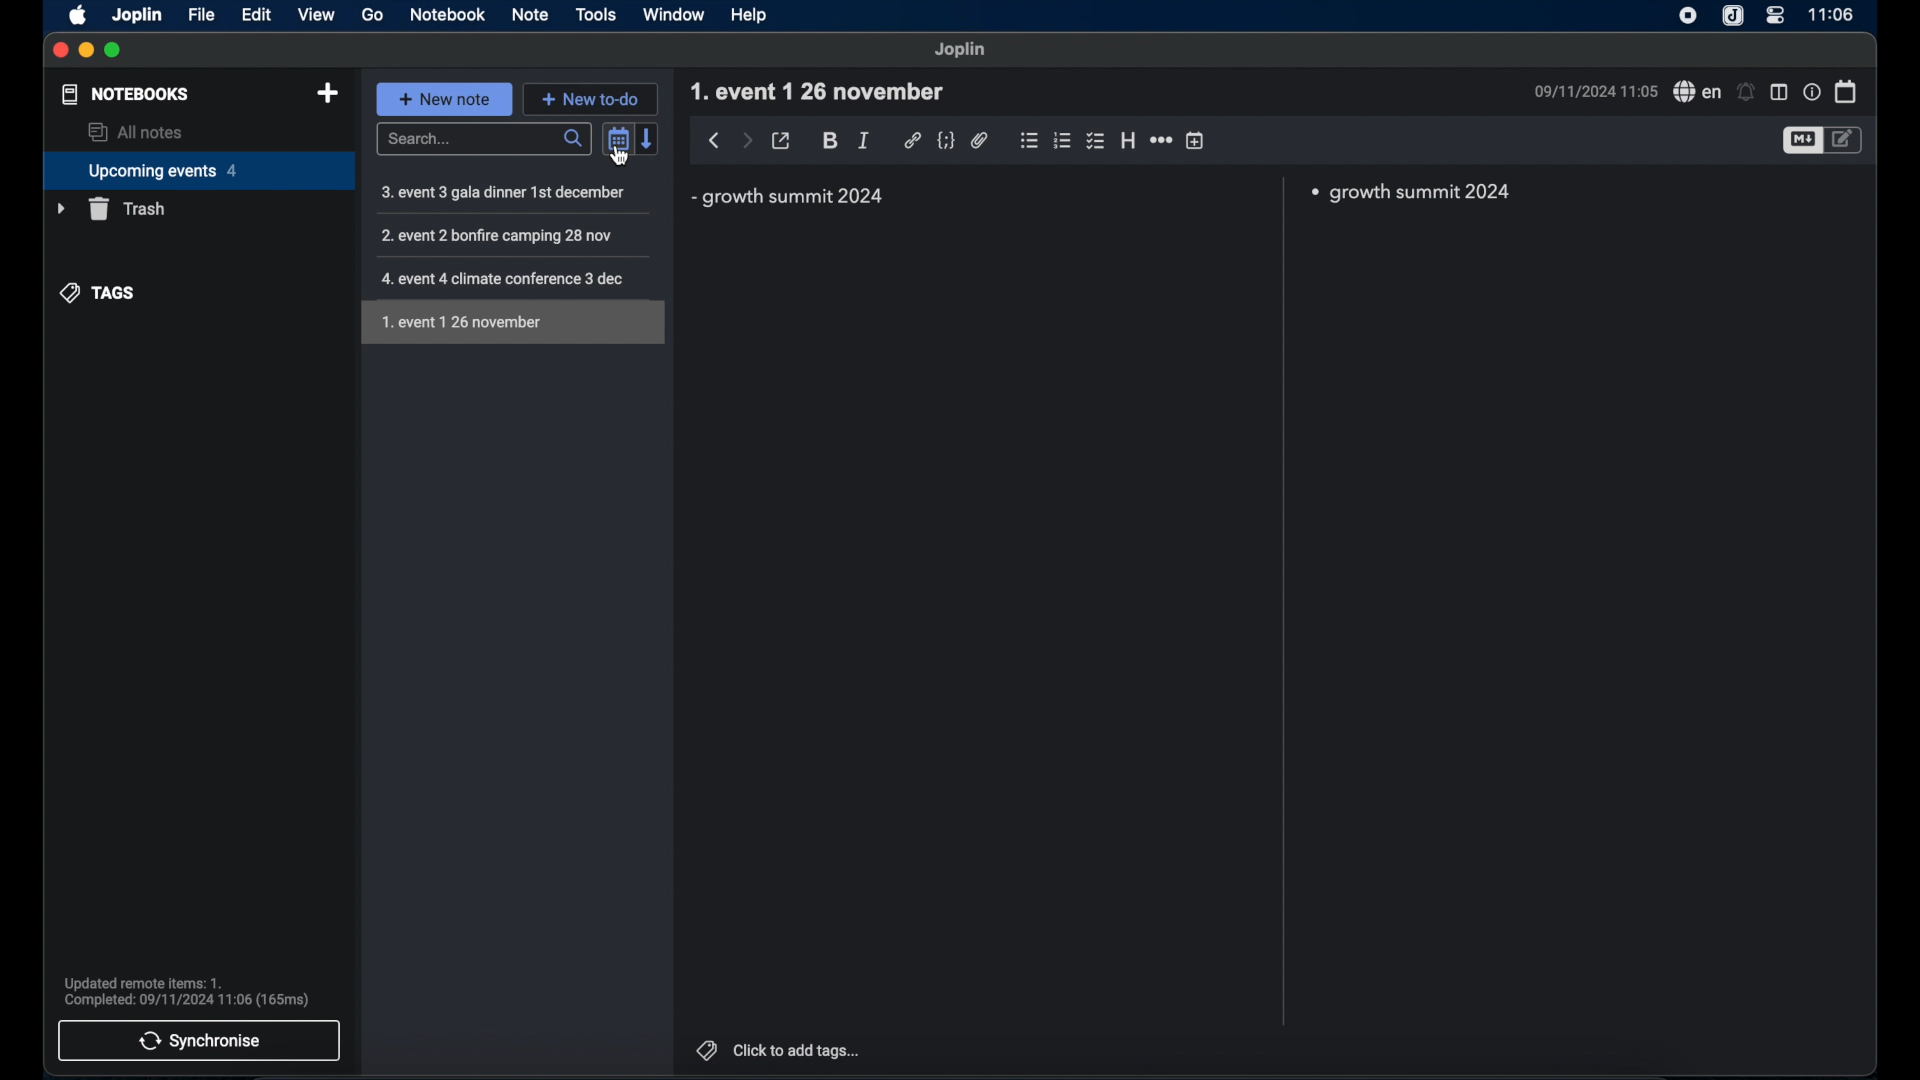 The image size is (1920, 1080). I want to click on note, so click(530, 15).